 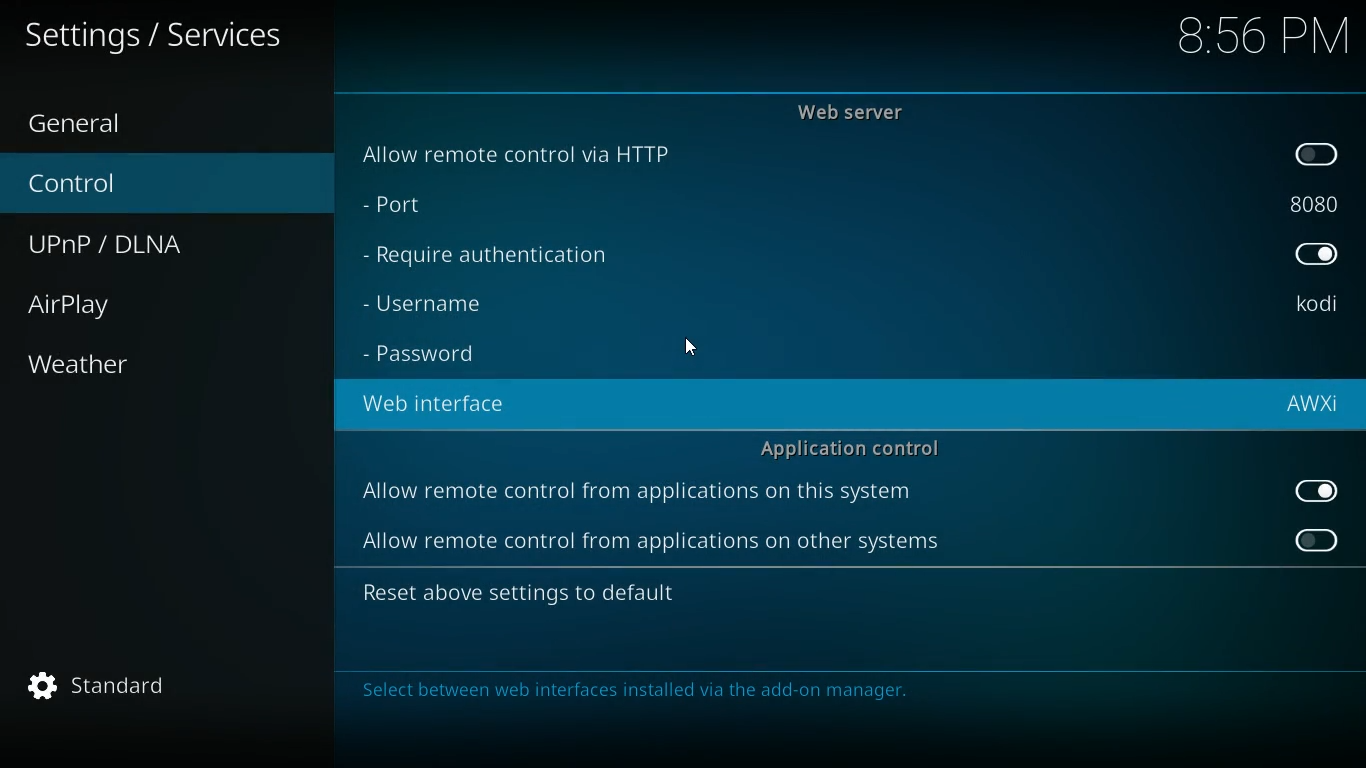 I want to click on Cursor, so click(x=695, y=346).